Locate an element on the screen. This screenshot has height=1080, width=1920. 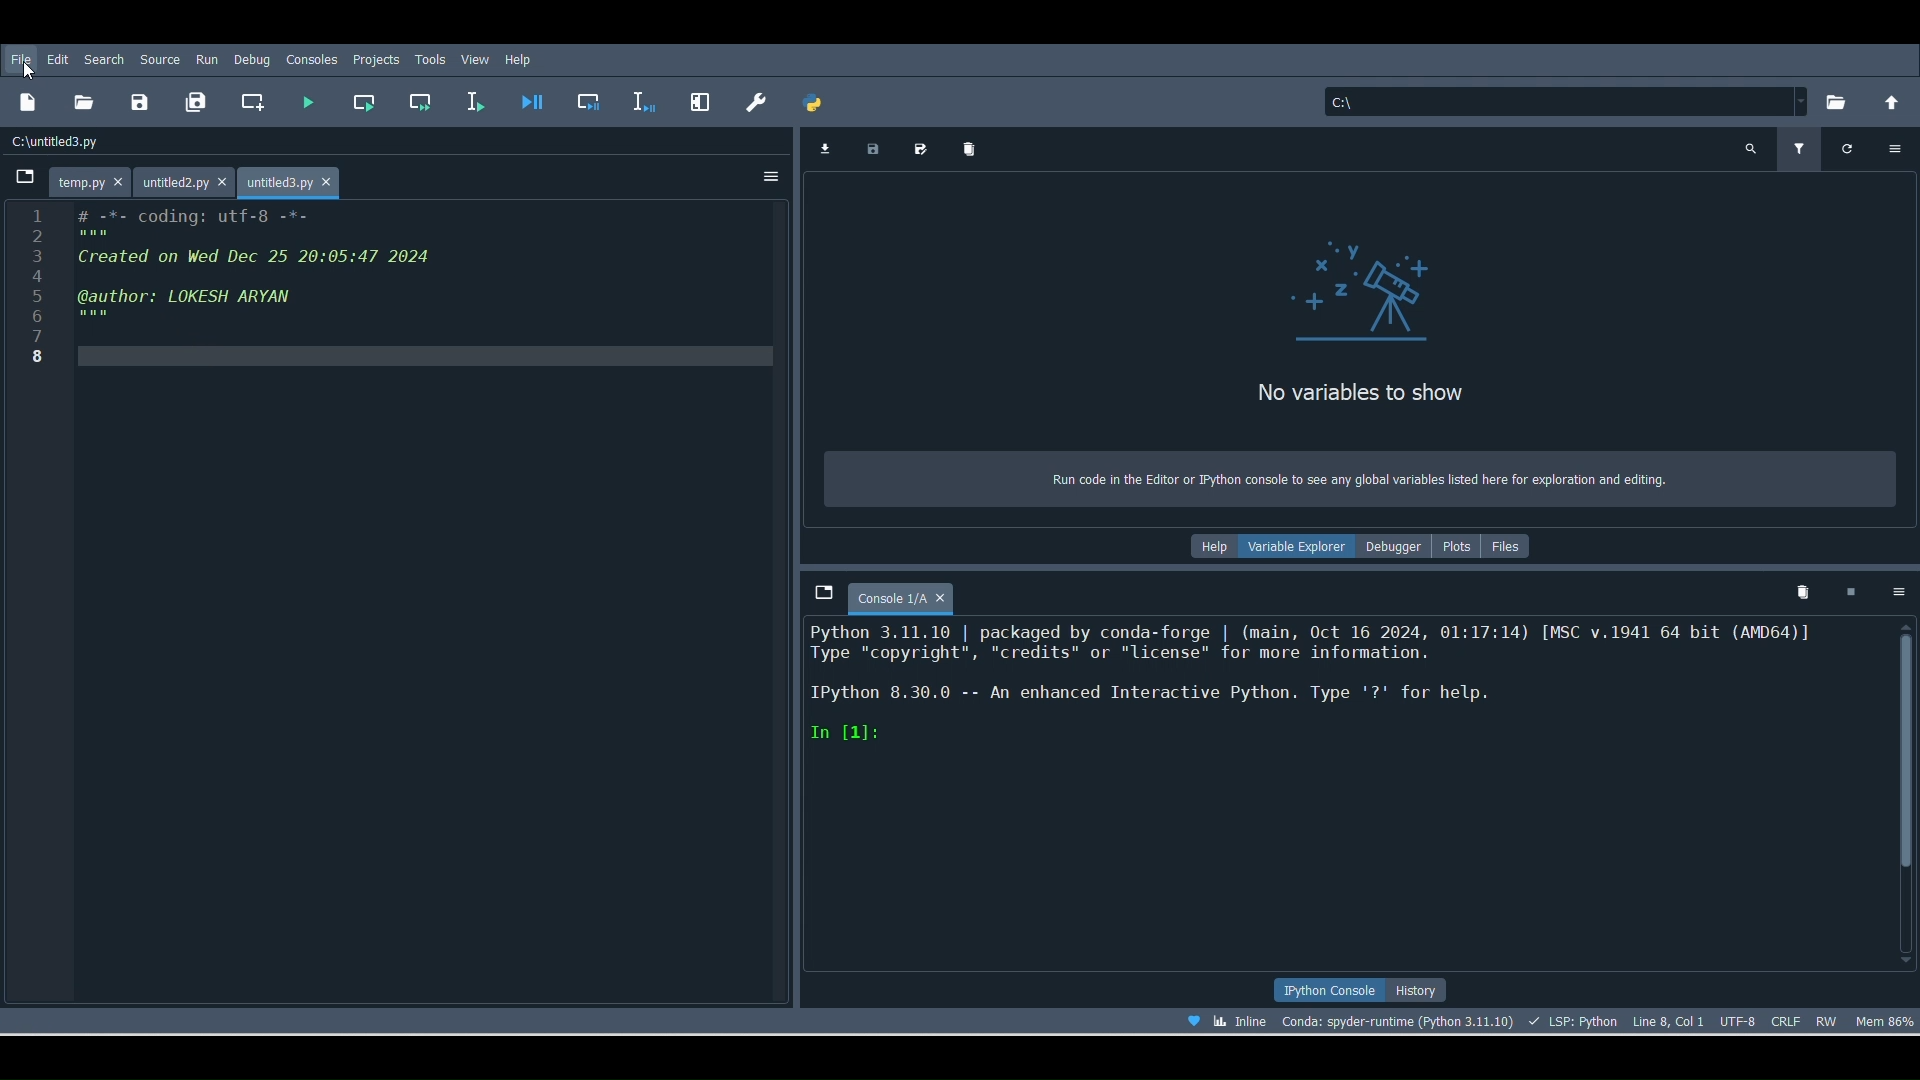
Console 1/A is located at coordinates (912, 594).